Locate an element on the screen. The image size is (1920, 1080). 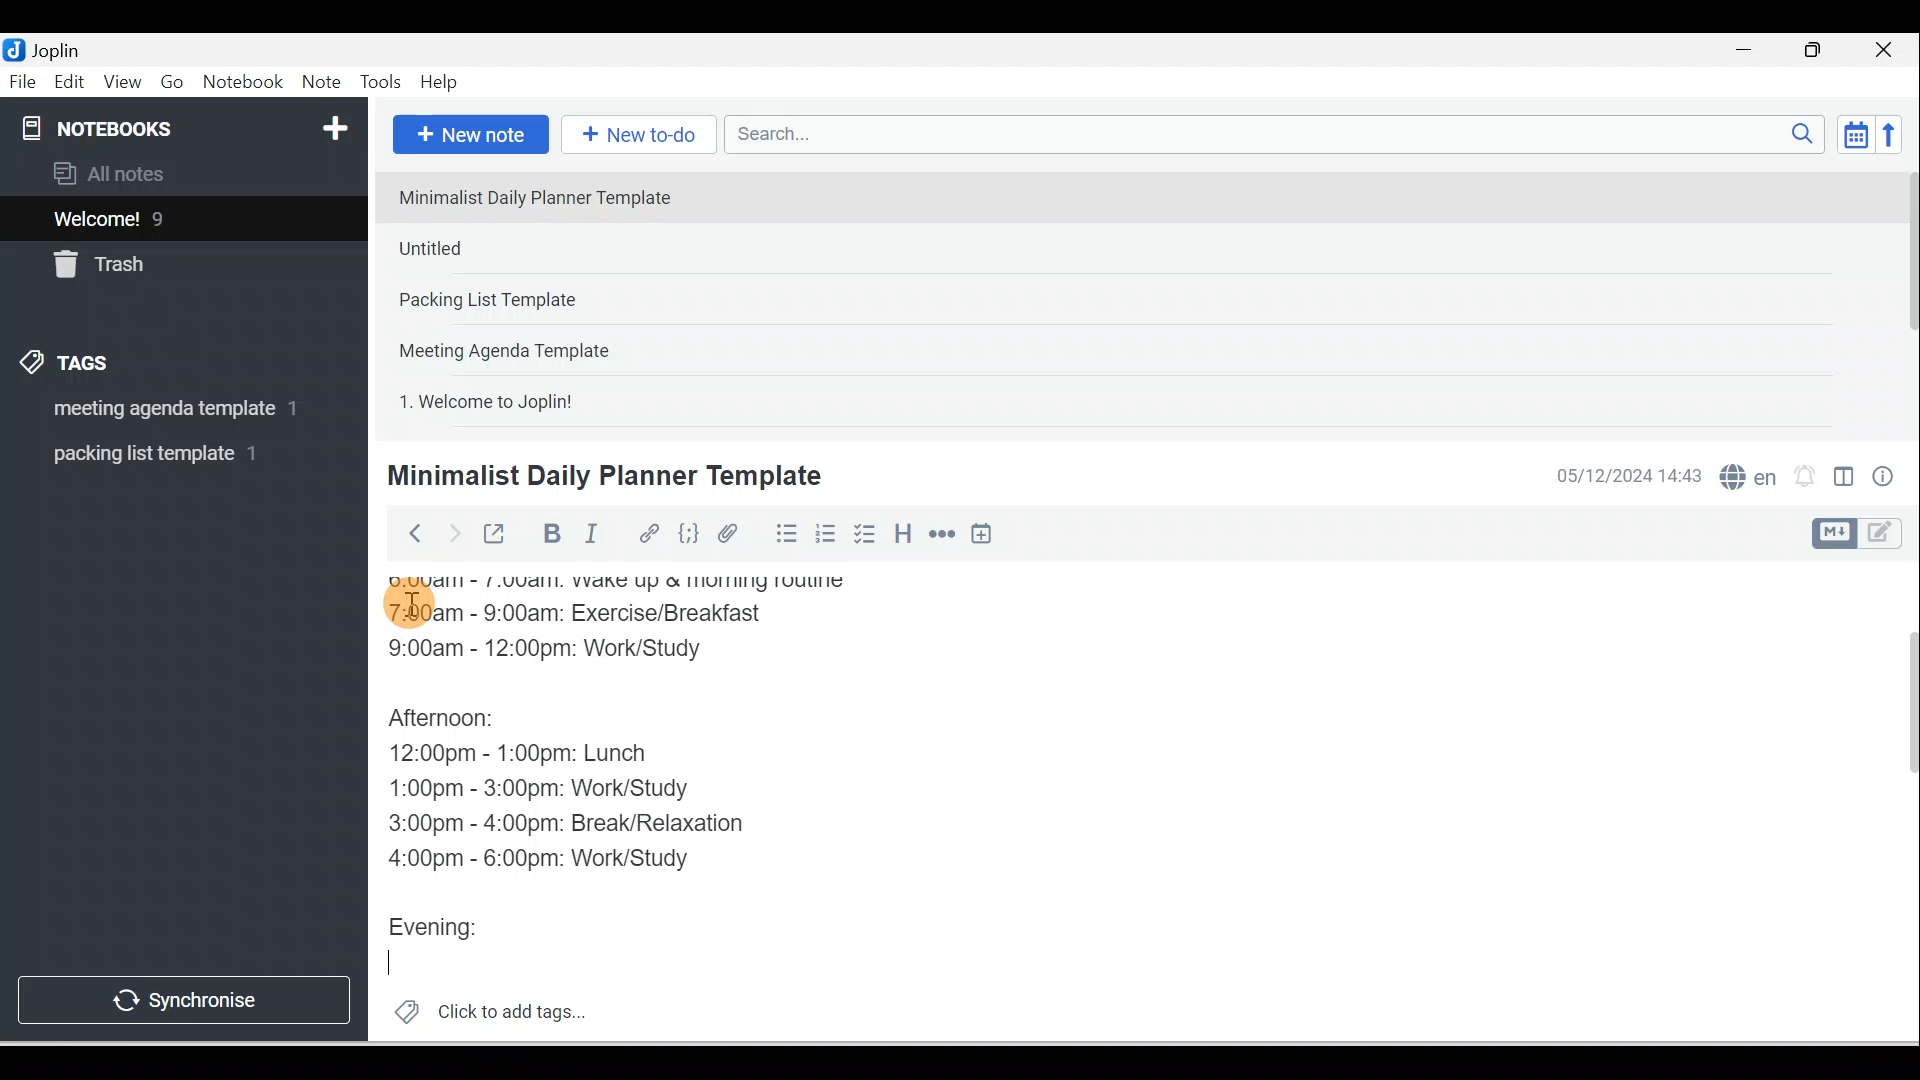
Notebooks is located at coordinates (188, 124).